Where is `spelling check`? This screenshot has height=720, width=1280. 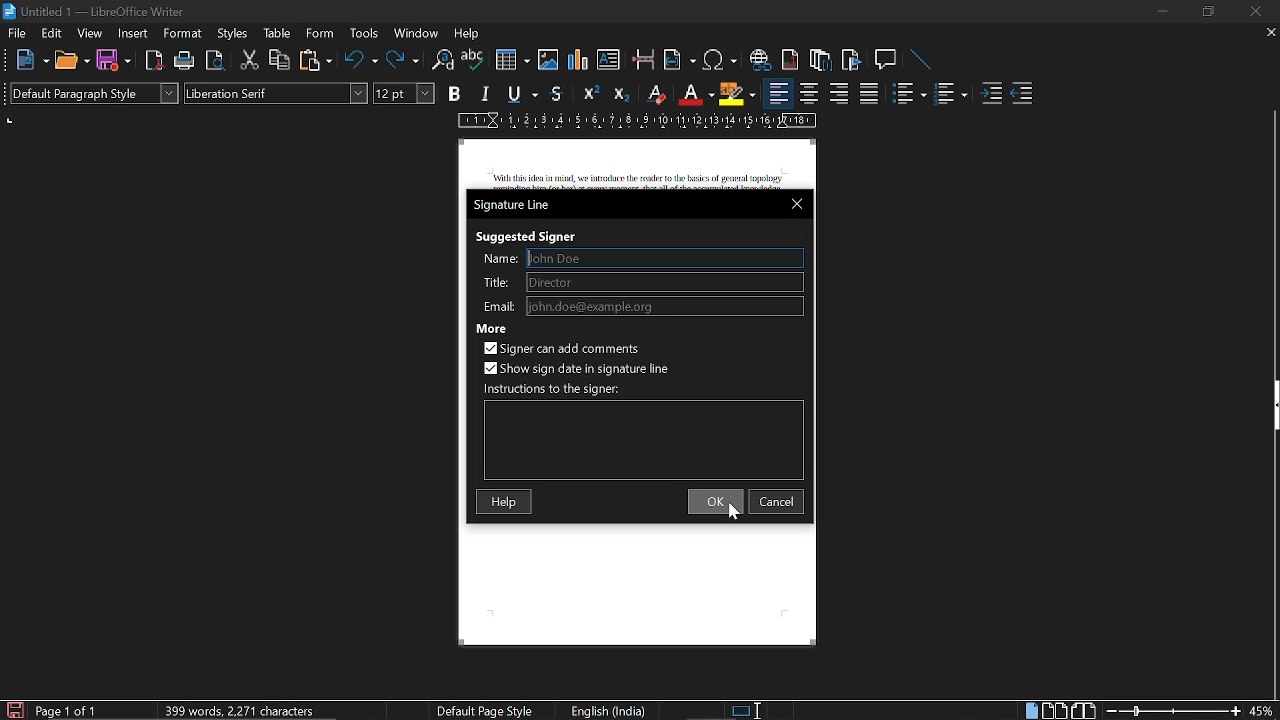 spelling check is located at coordinates (473, 60).